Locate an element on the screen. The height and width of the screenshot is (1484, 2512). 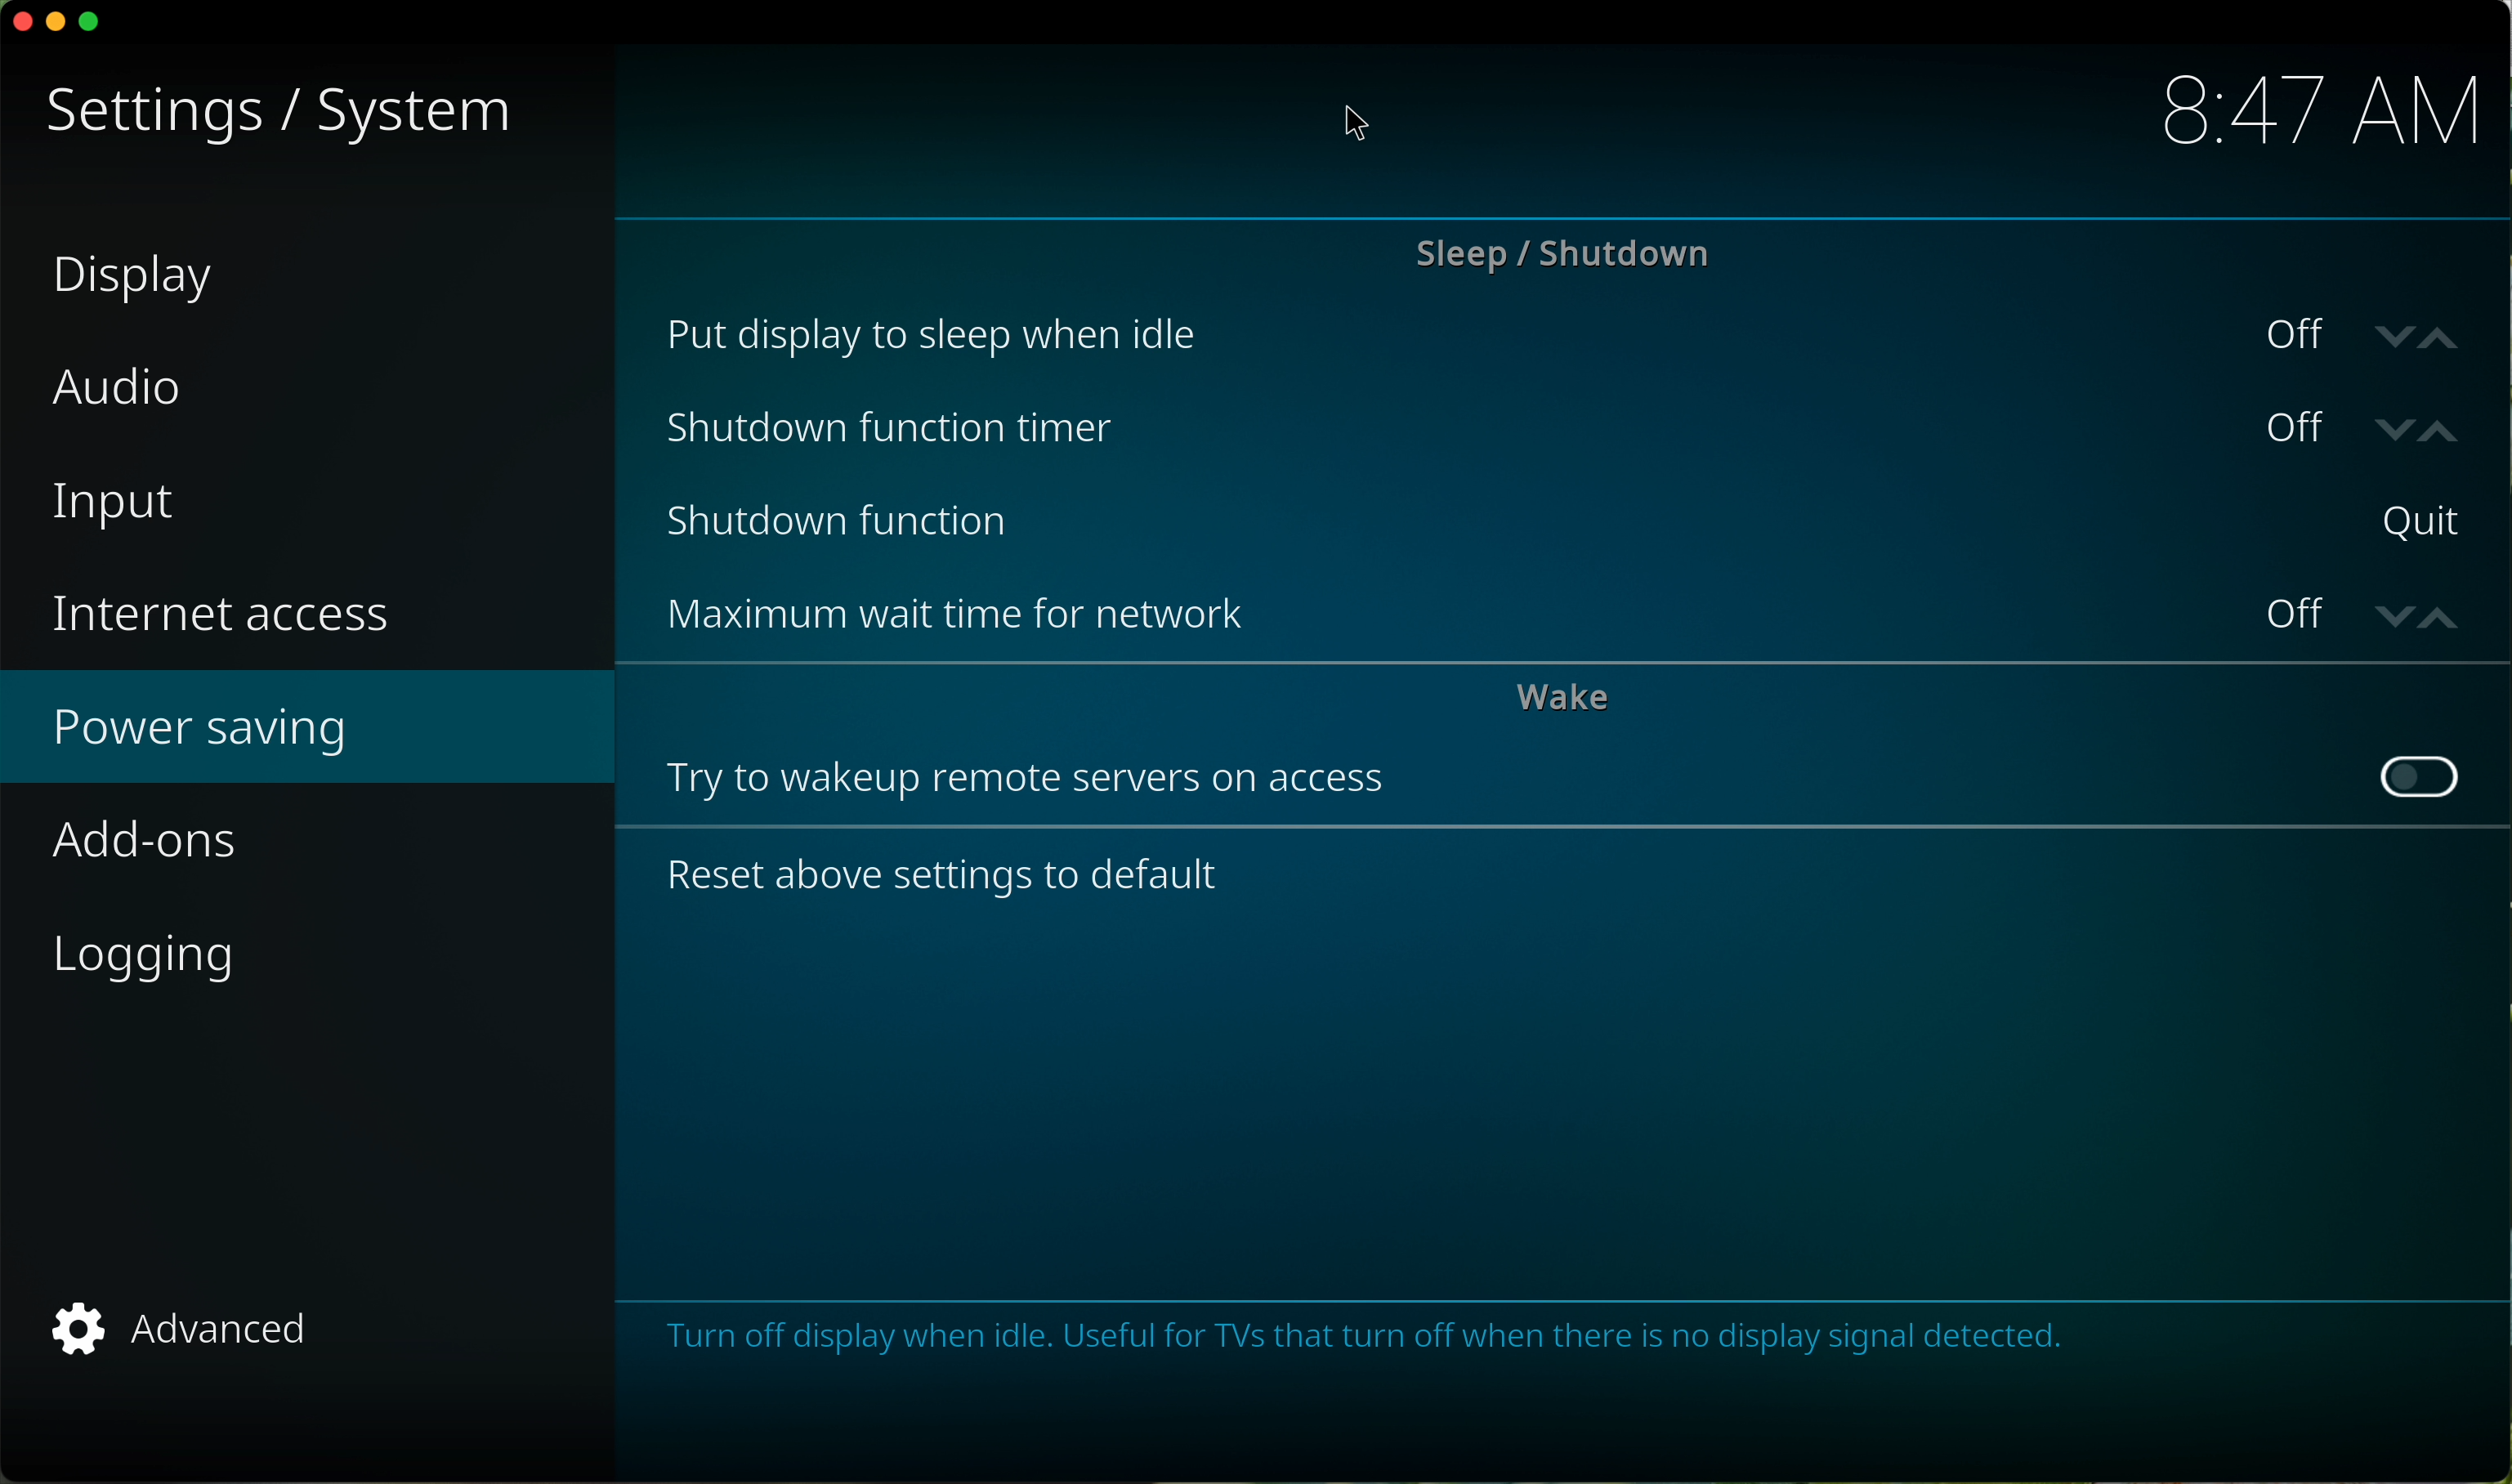
maximize is located at coordinates (97, 27).